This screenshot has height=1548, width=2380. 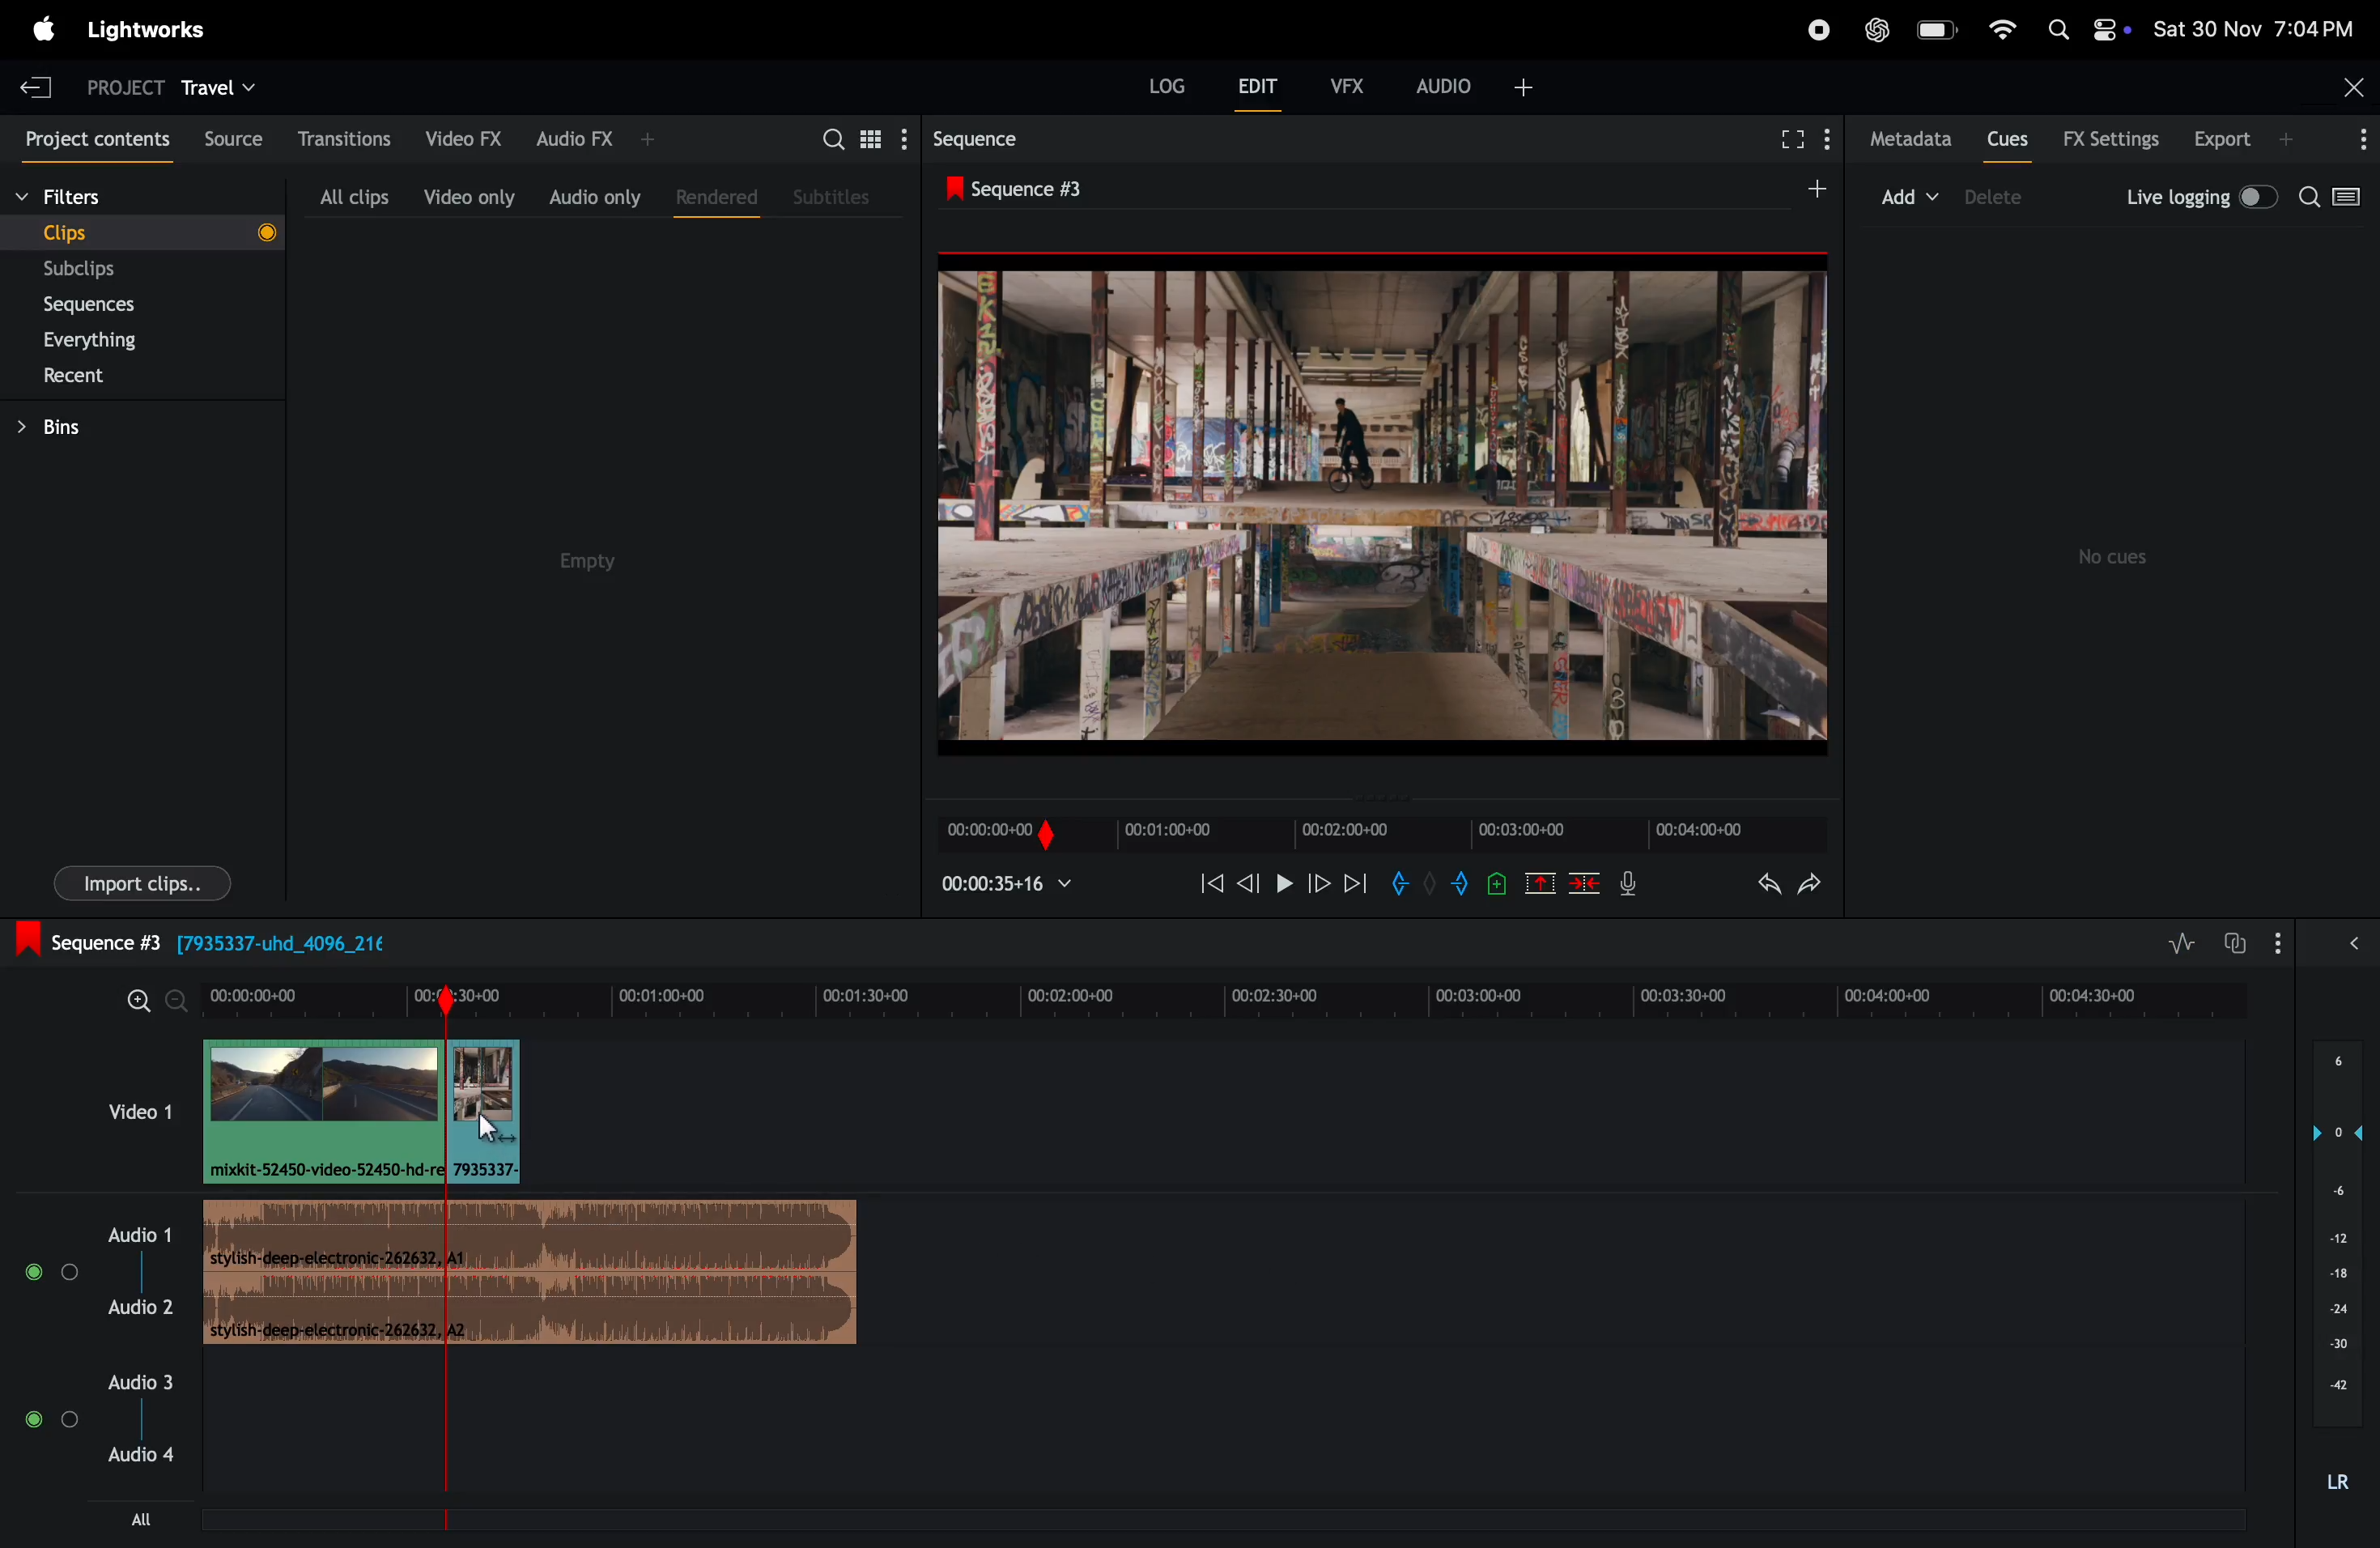 What do you see at coordinates (2285, 943) in the screenshot?
I see `options` at bounding box center [2285, 943].